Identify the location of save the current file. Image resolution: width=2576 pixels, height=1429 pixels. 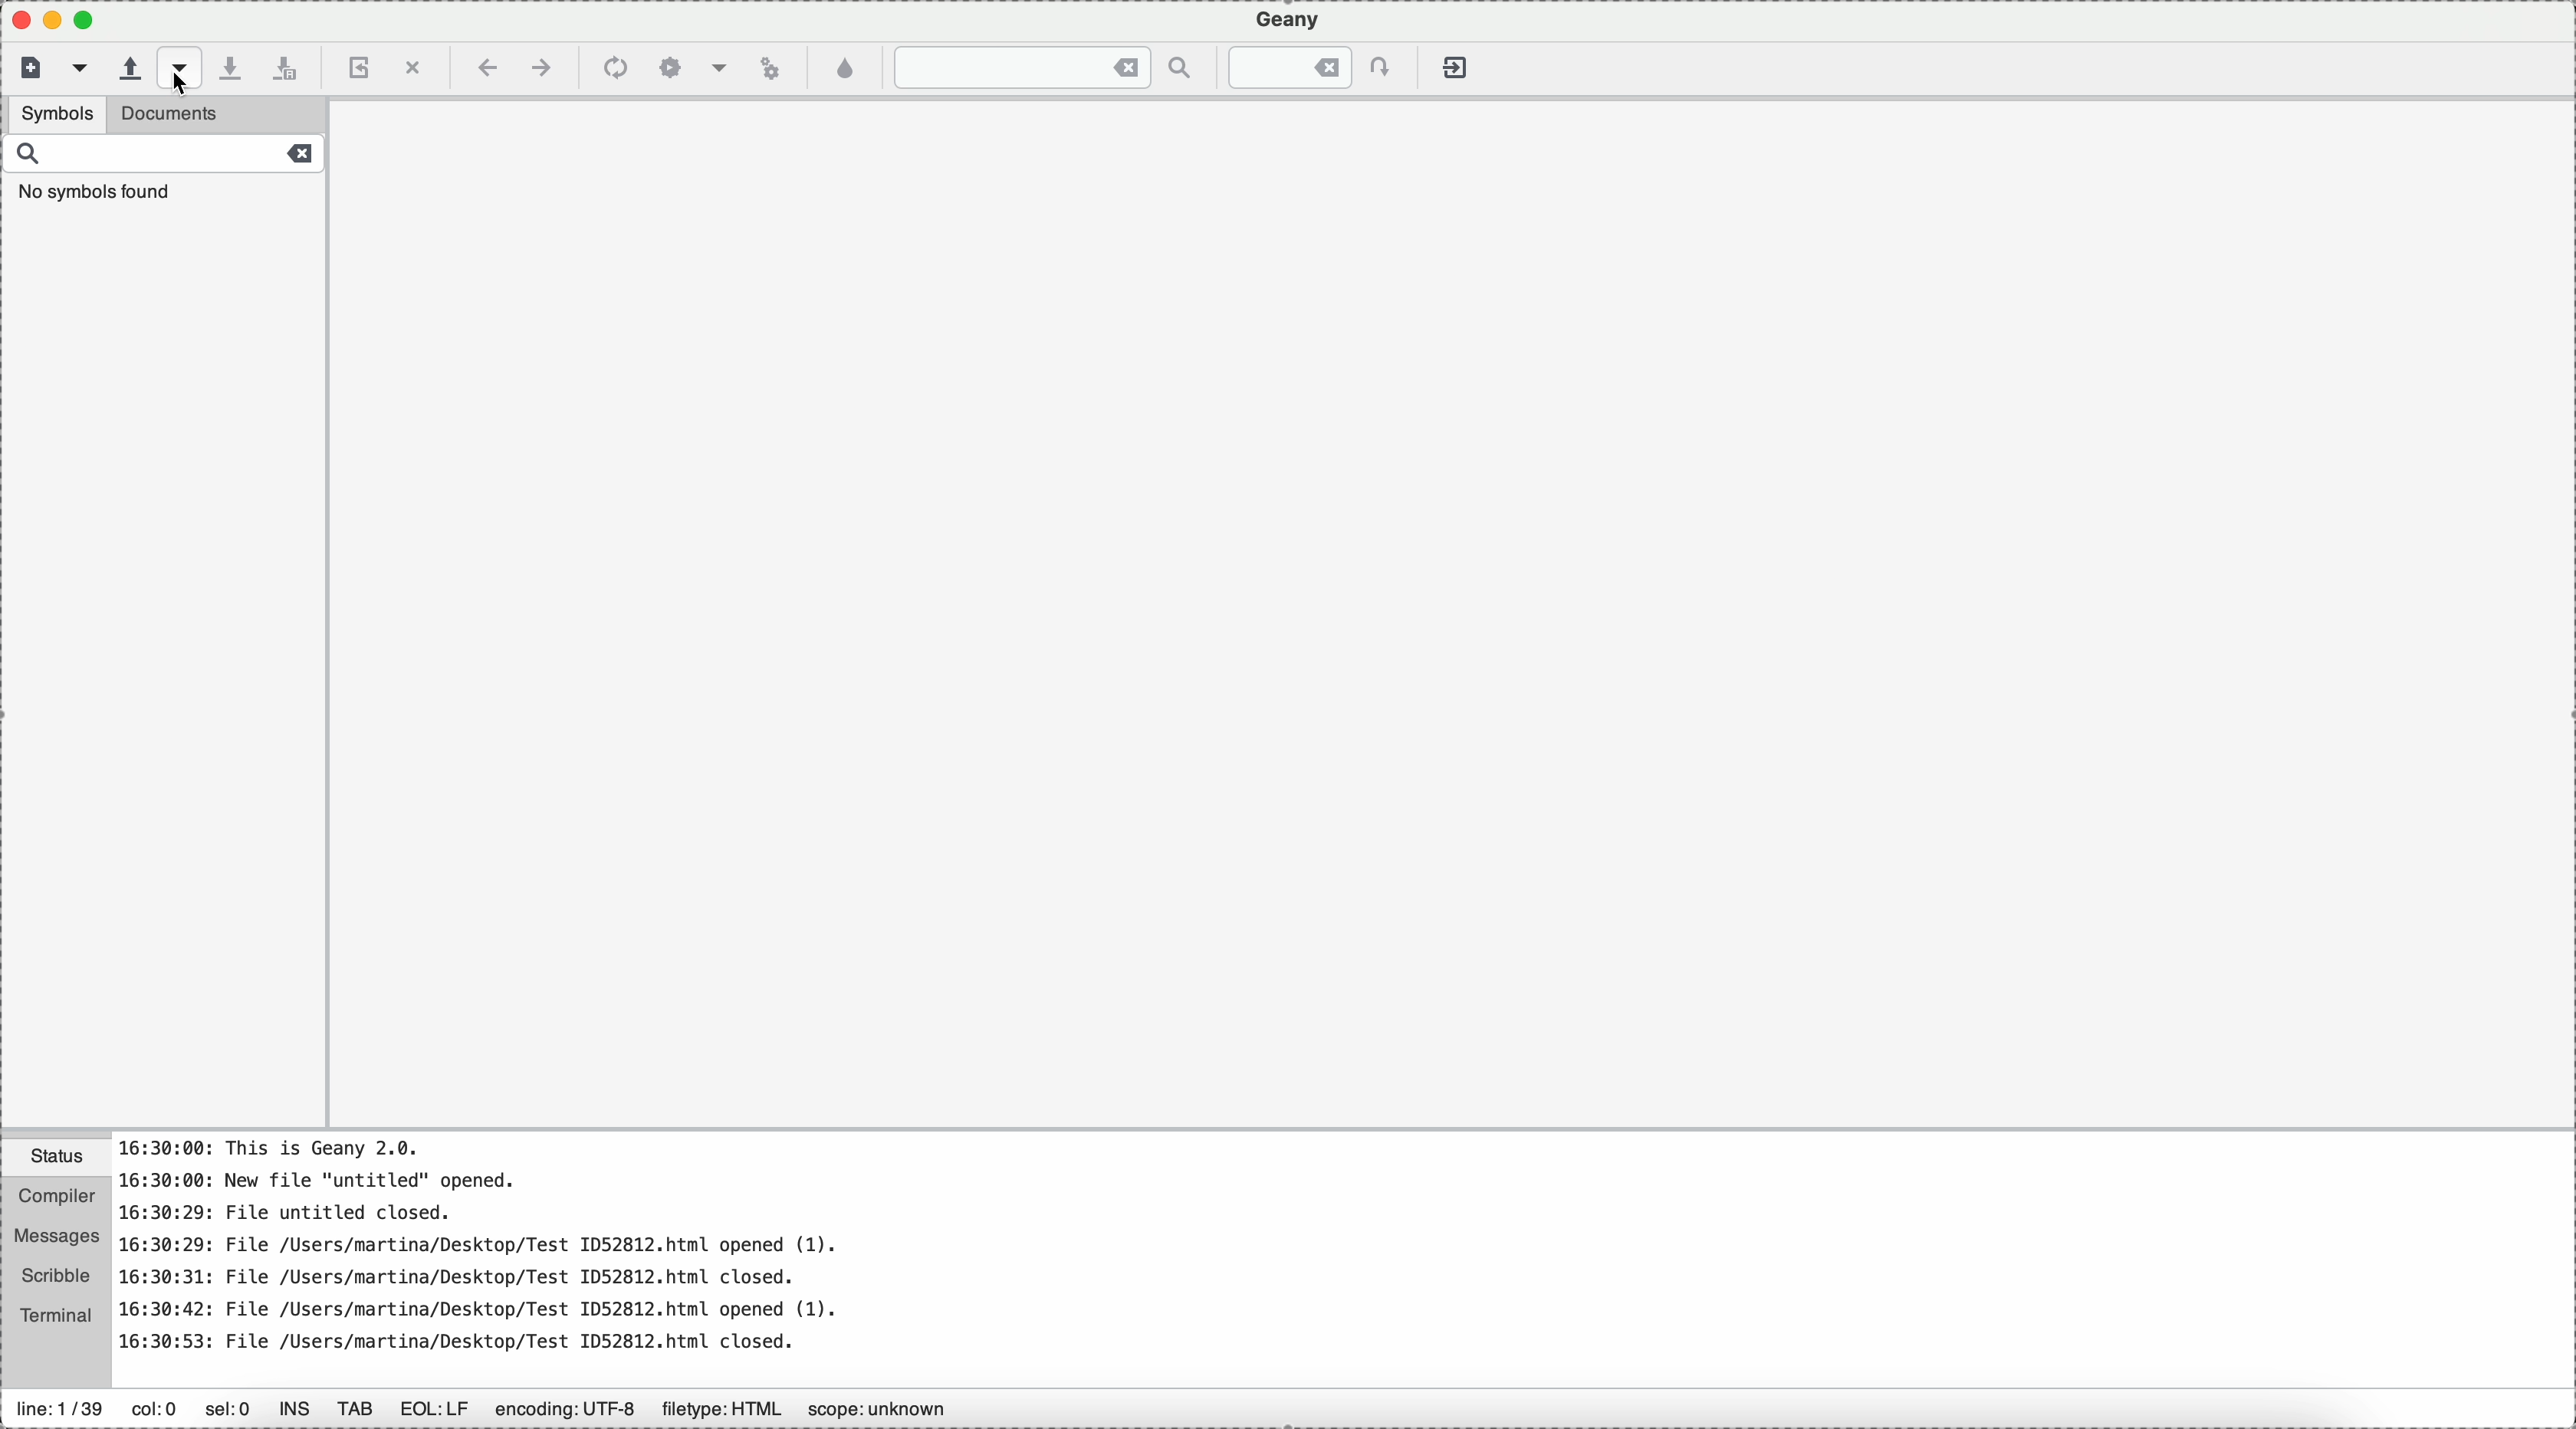
(240, 65).